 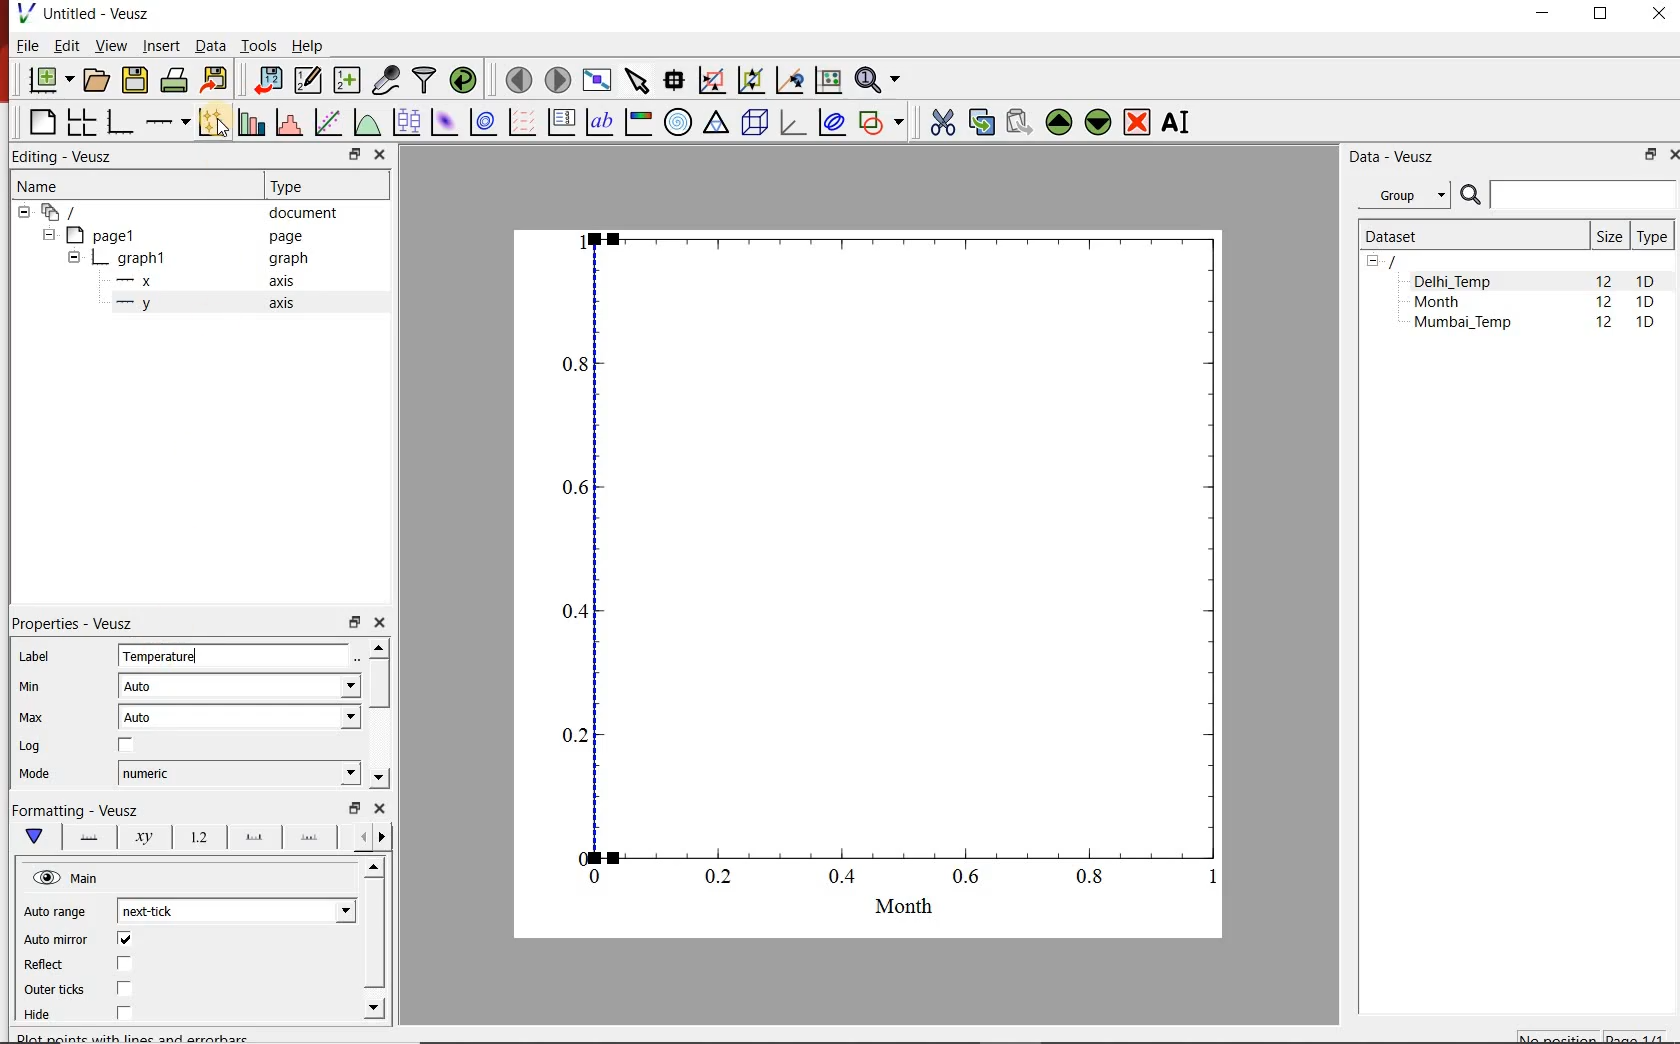 I want to click on 1D, so click(x=1646, y=281).